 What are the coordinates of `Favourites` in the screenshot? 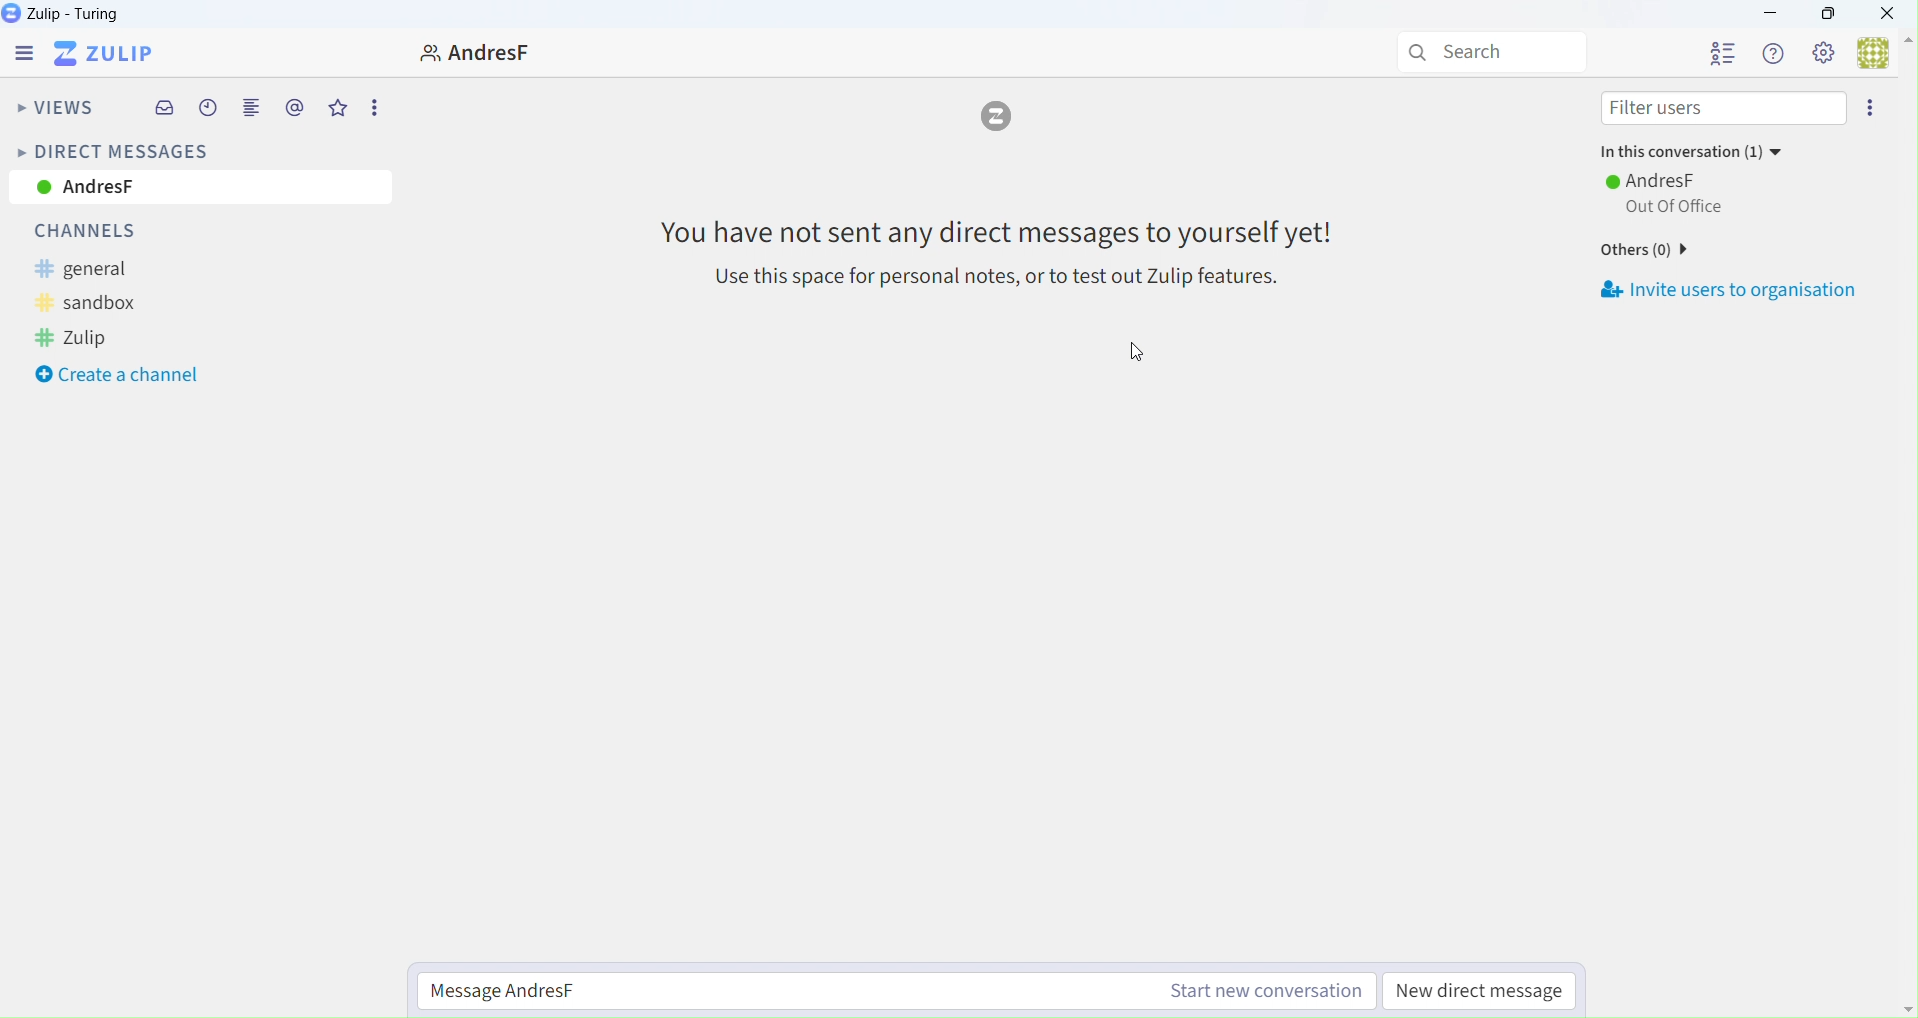 It's located at (338, 109).